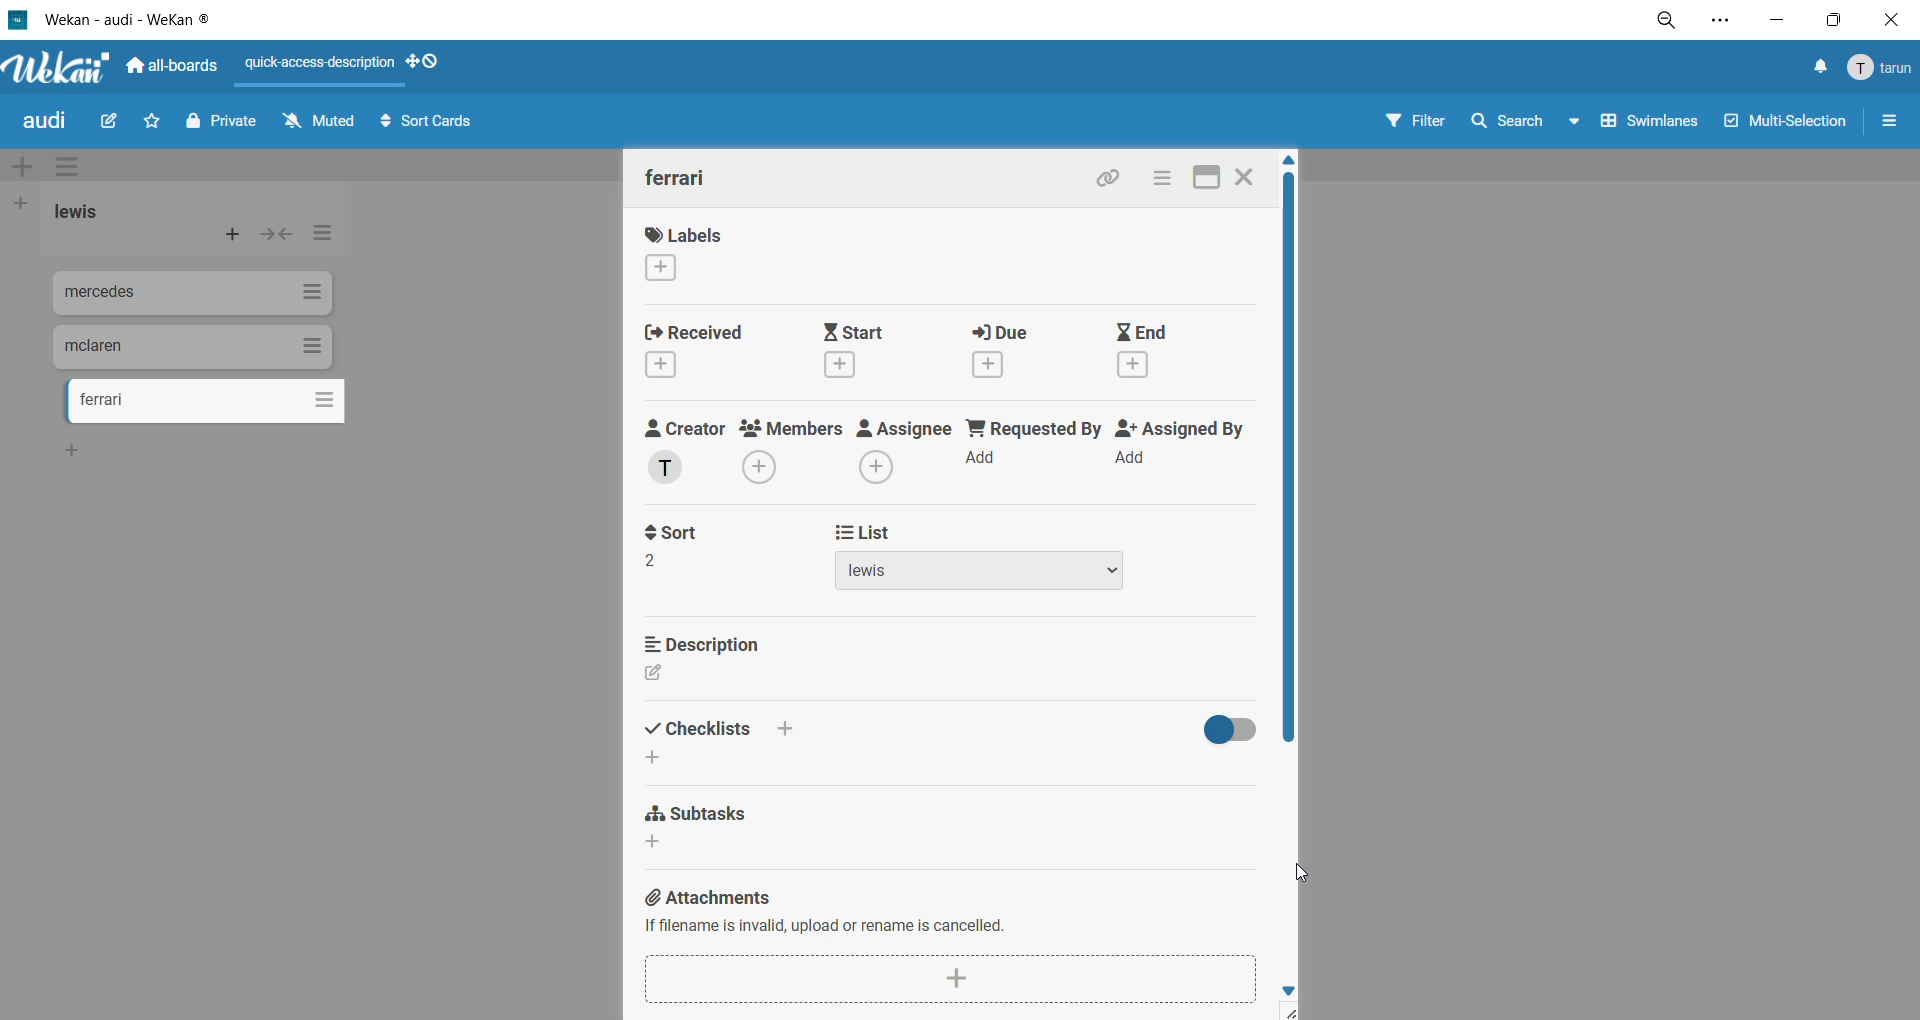  Describe the element at coordinates (280, 236) in the screenshot. I see `collapse` at that location.